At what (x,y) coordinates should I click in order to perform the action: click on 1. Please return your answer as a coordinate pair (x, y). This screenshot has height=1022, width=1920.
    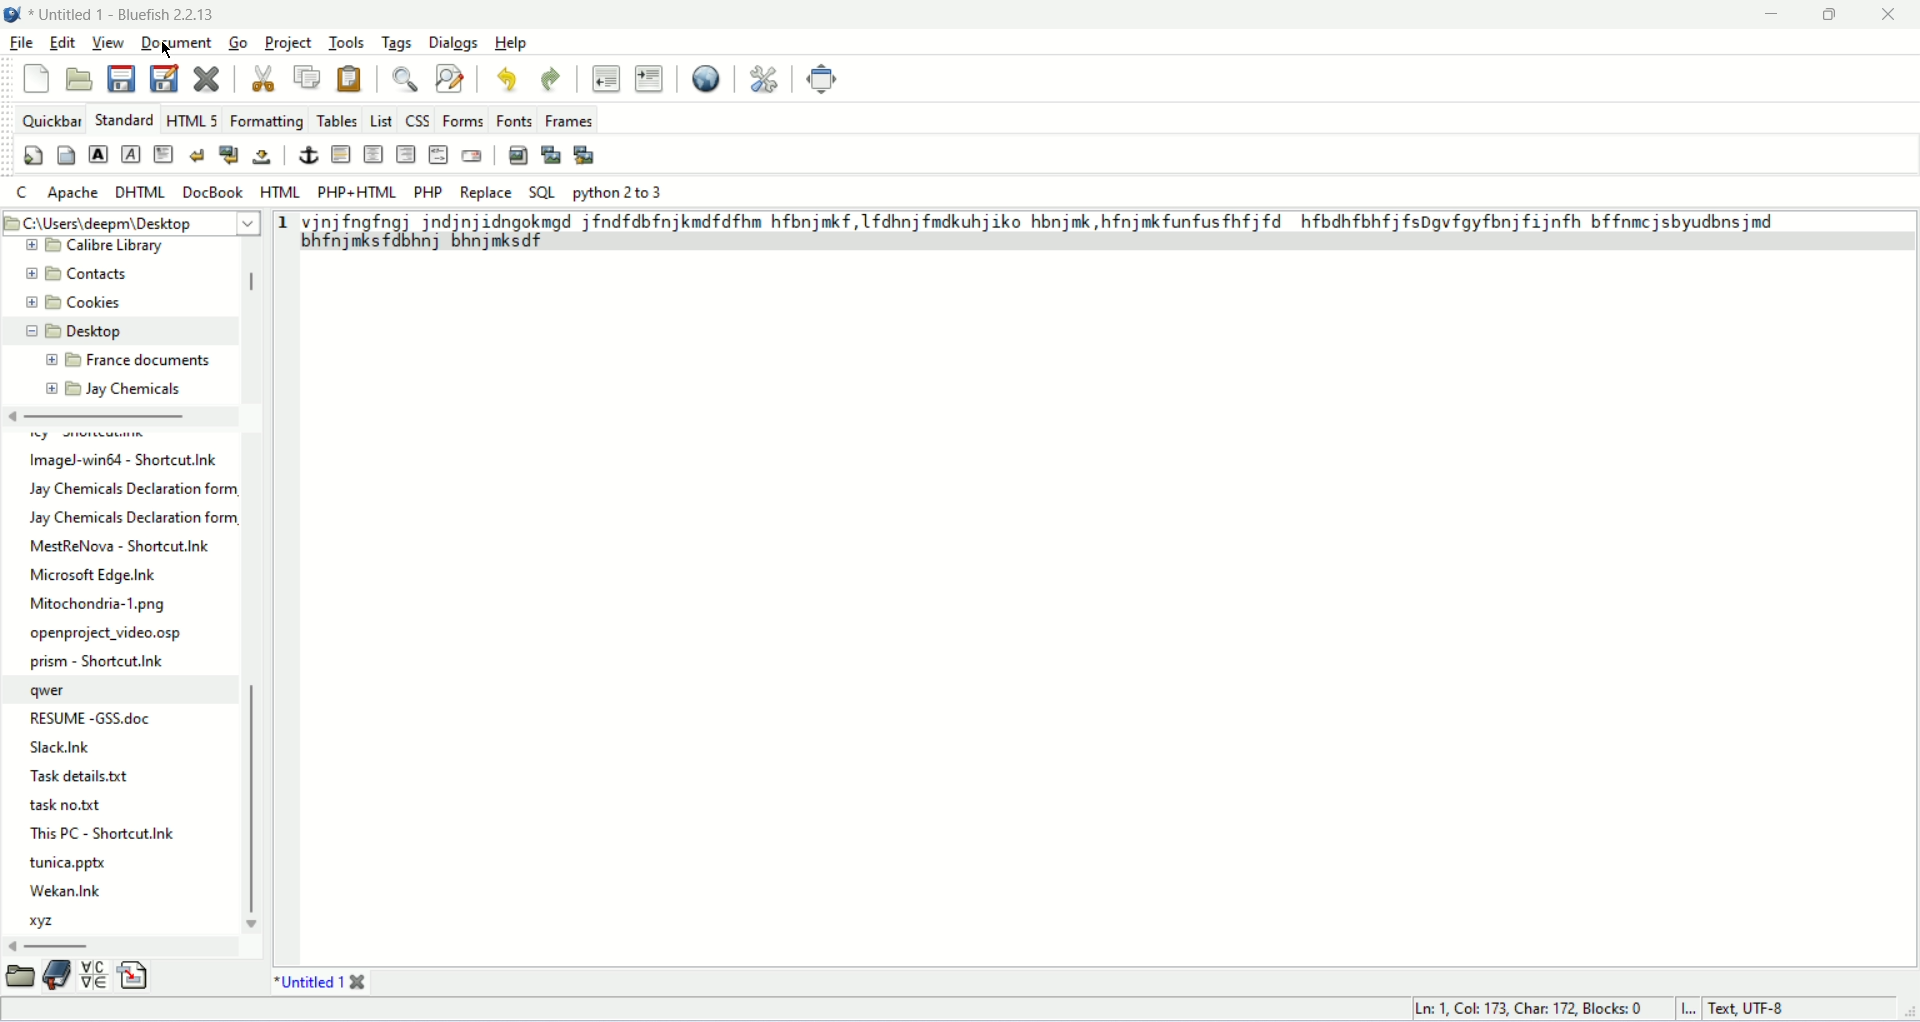
    Looking at the image, I should click on (282, 225).